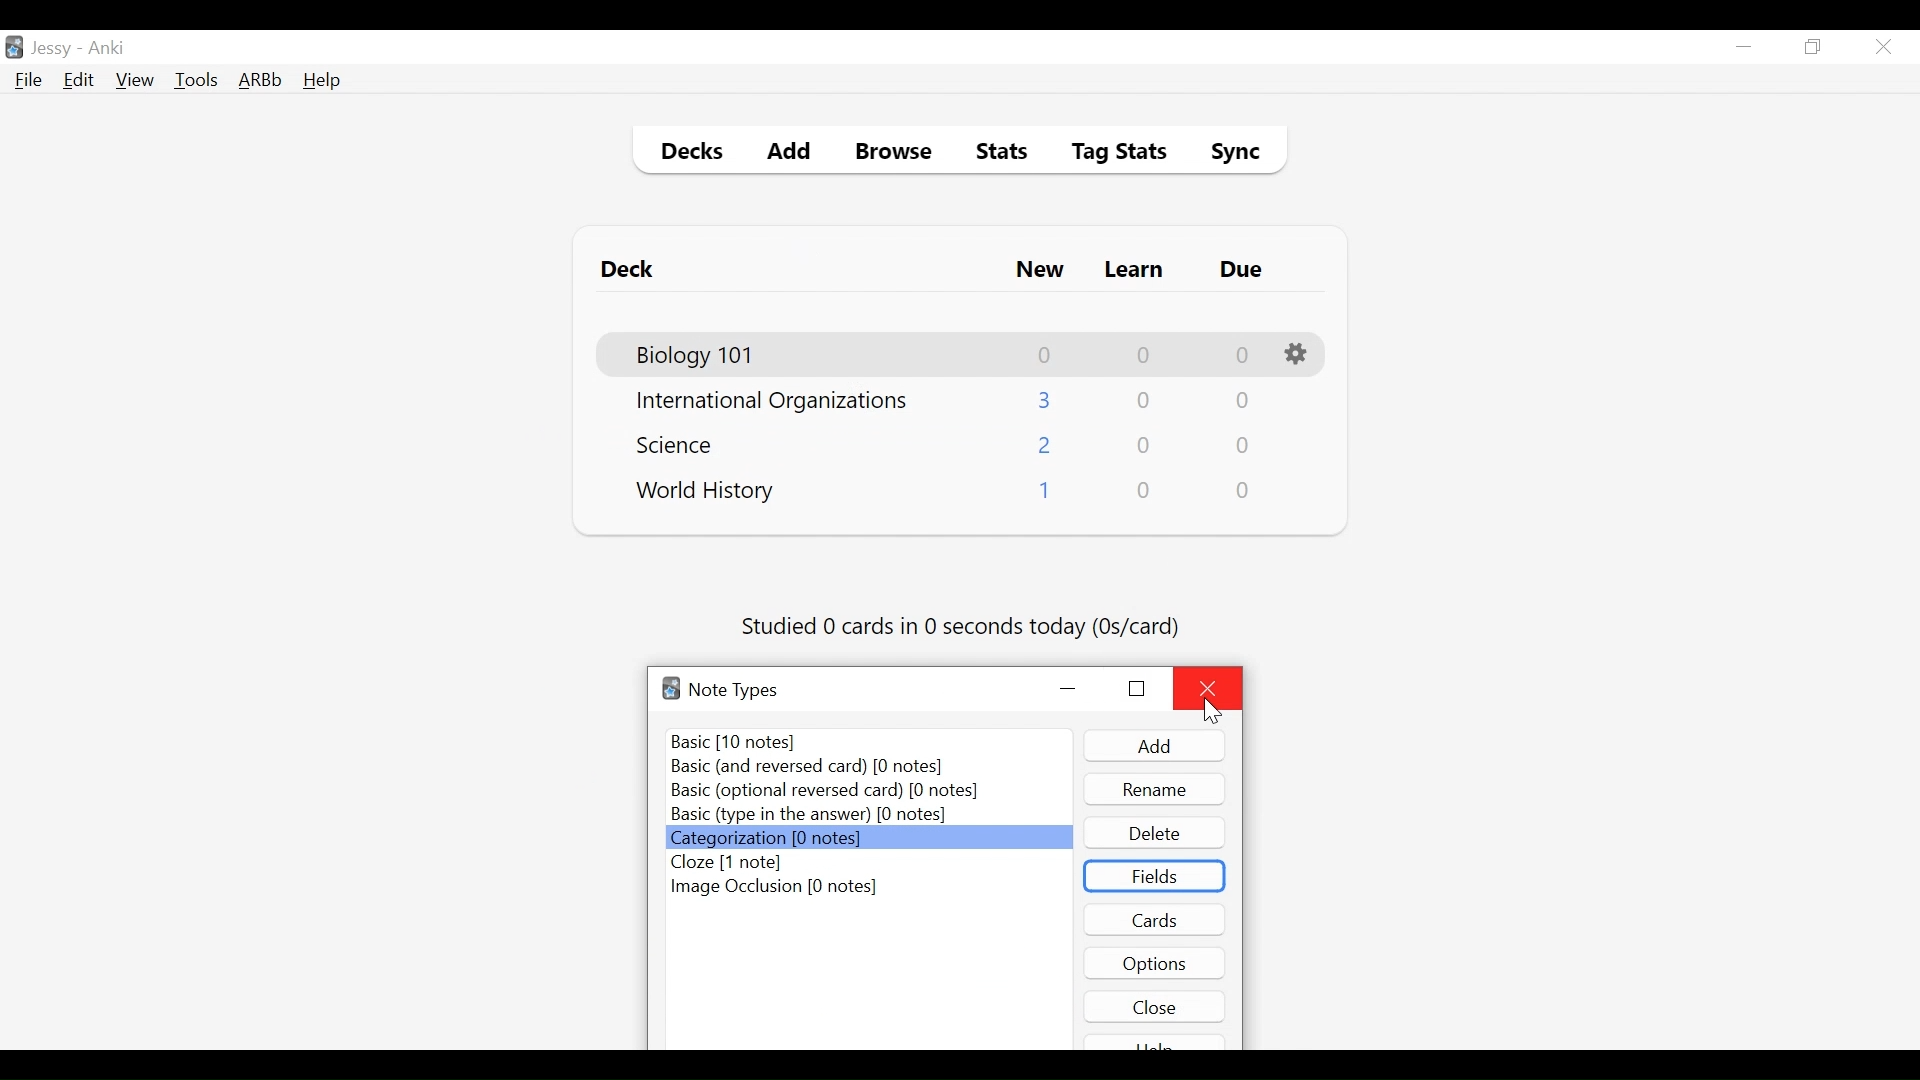 The height and width of the screenshot is (1080, 1920). I want to click on Learn Card Count, so click(1142, 401).